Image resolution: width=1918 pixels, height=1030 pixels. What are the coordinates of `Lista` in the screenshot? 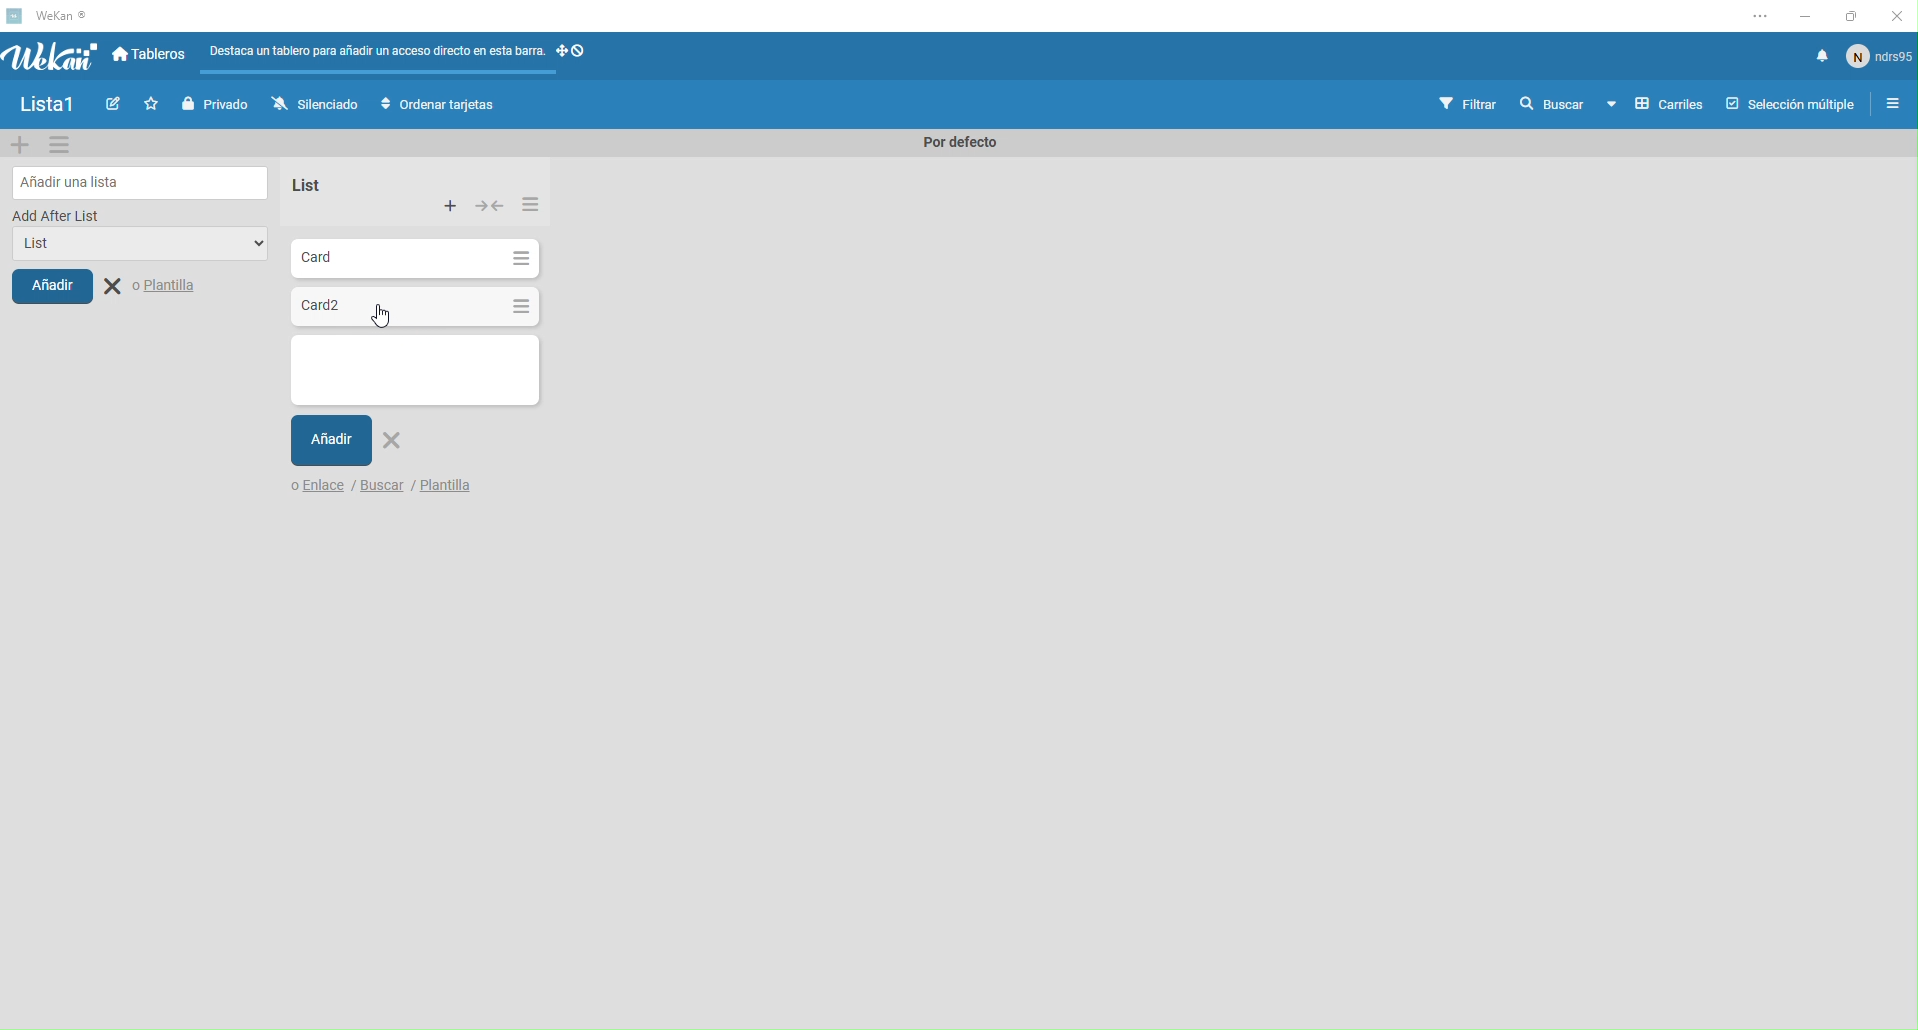 It's located at (412, 369).